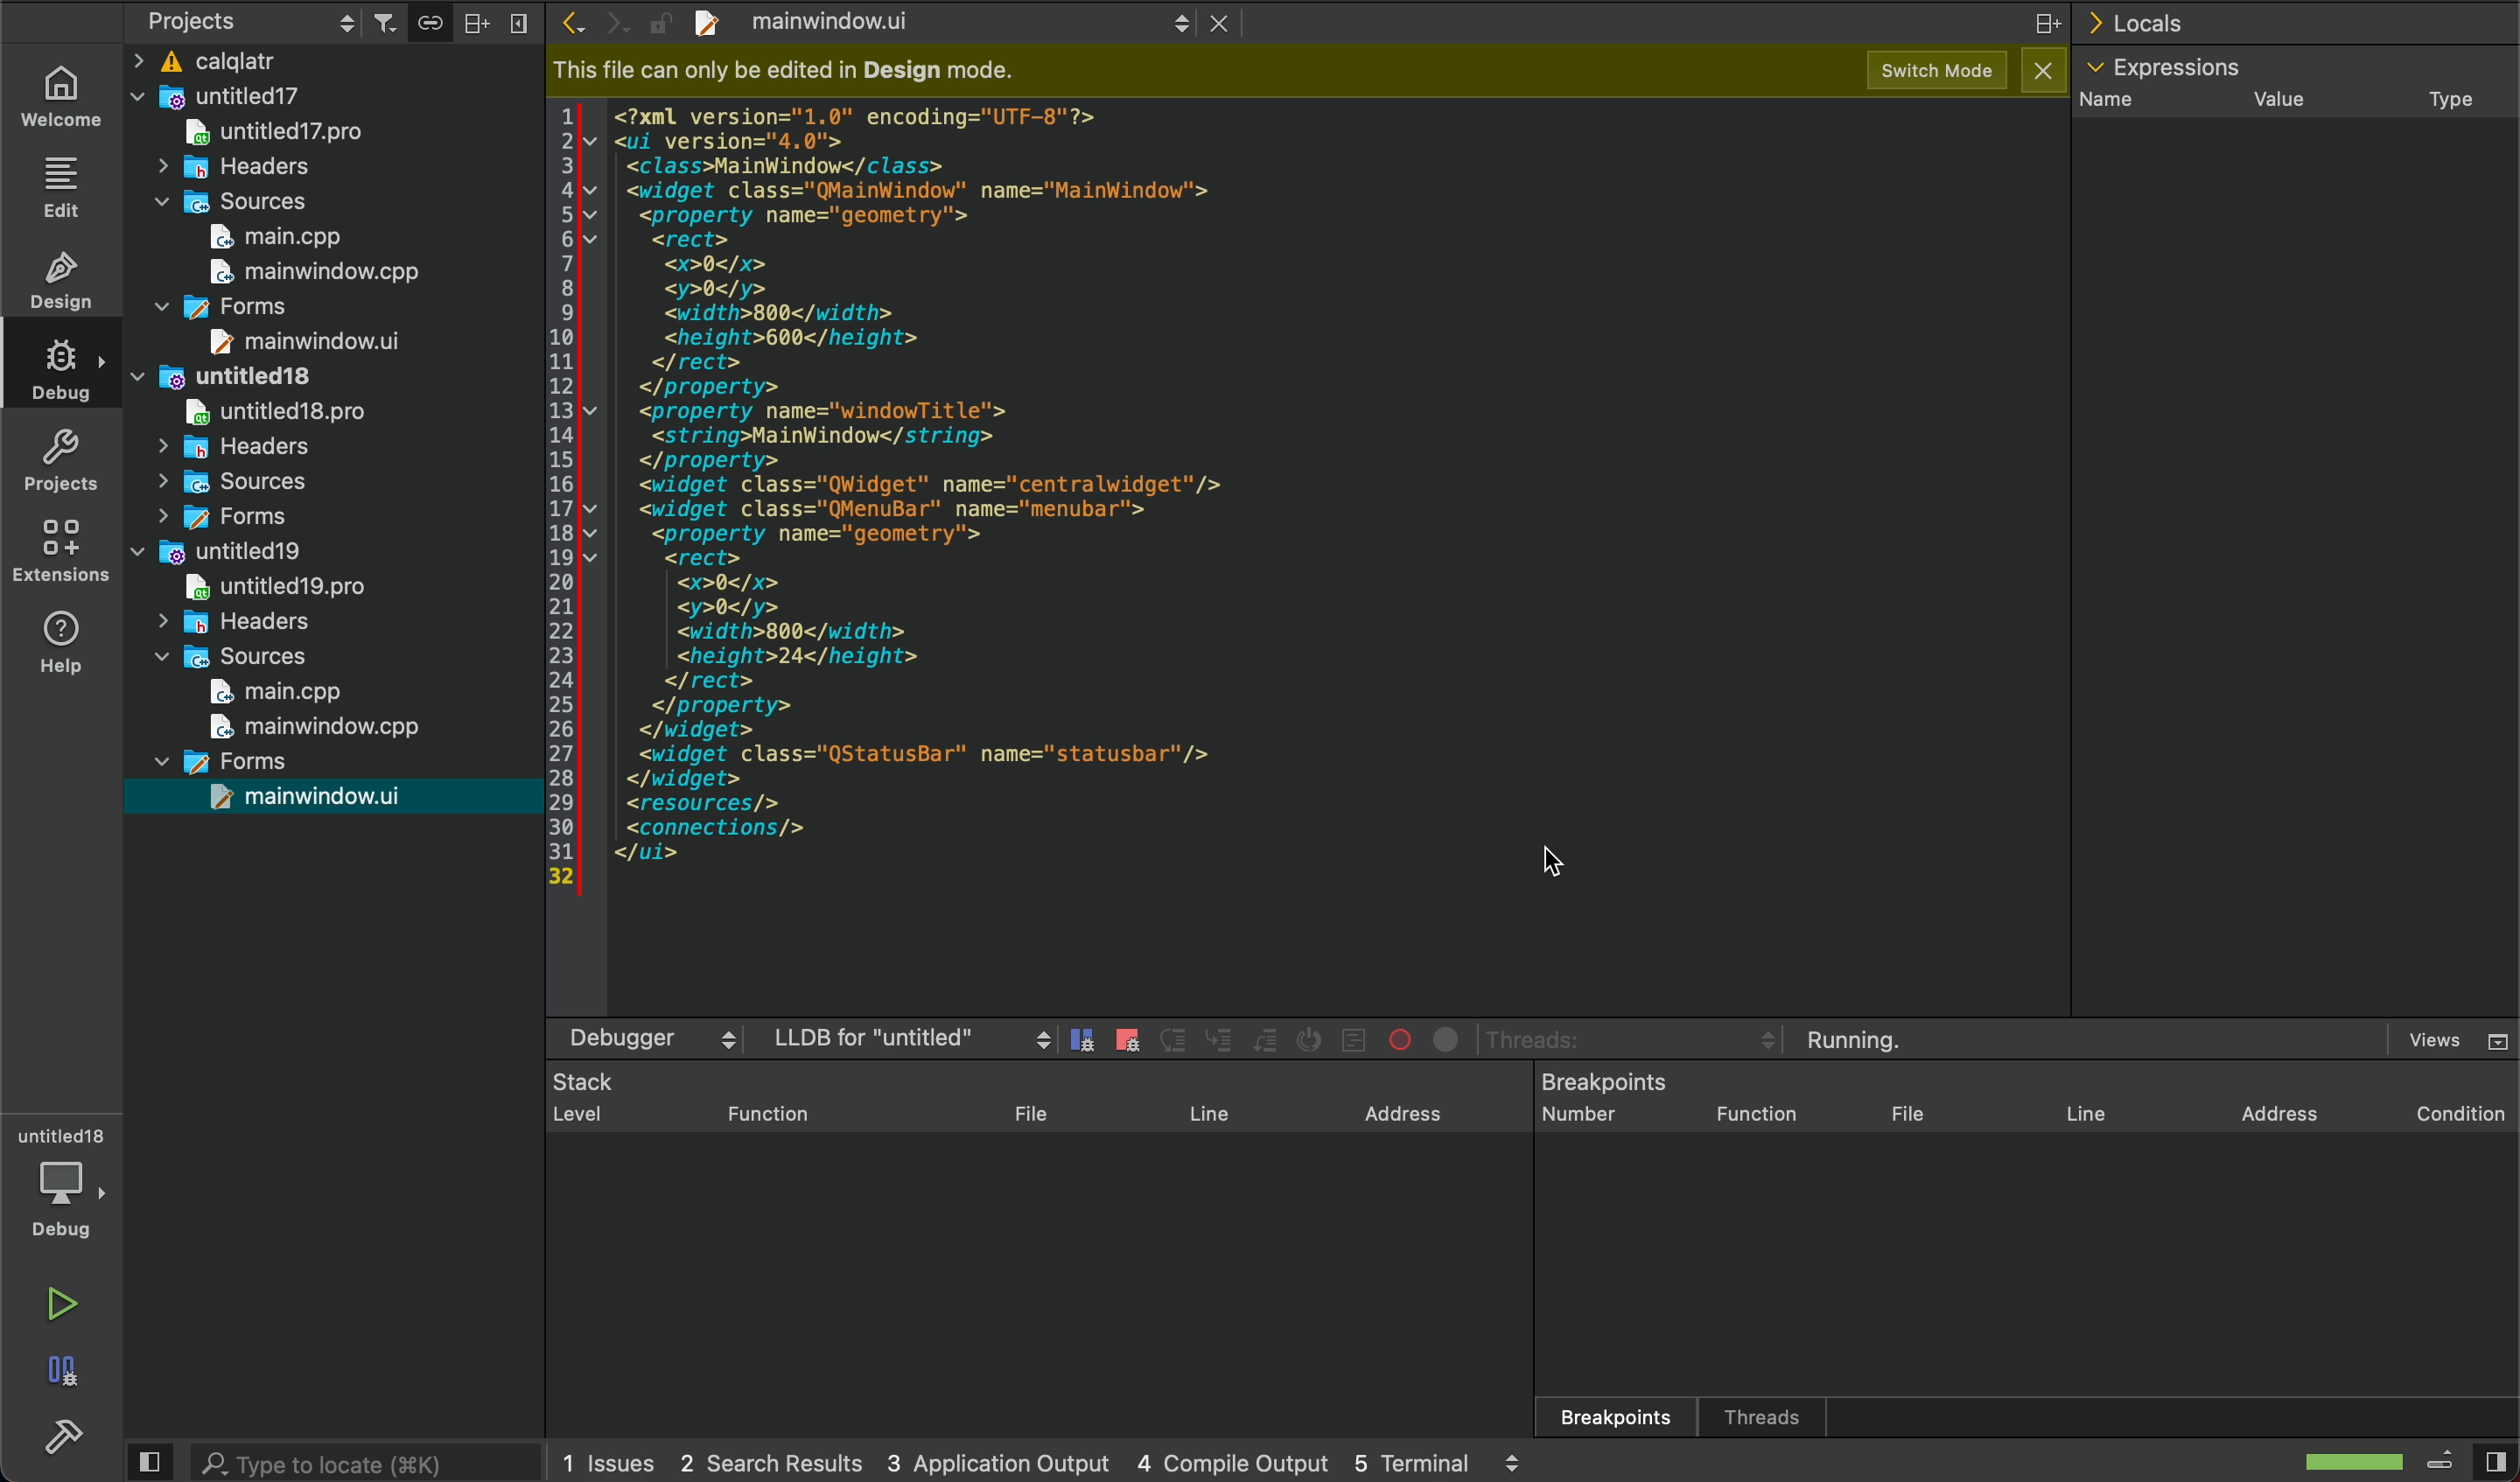 This screenshot has width=2520, height=1482. What do you see at coordinates (239, 169) in the screenshot?
I see `headers` at bounding box center [239, 169].